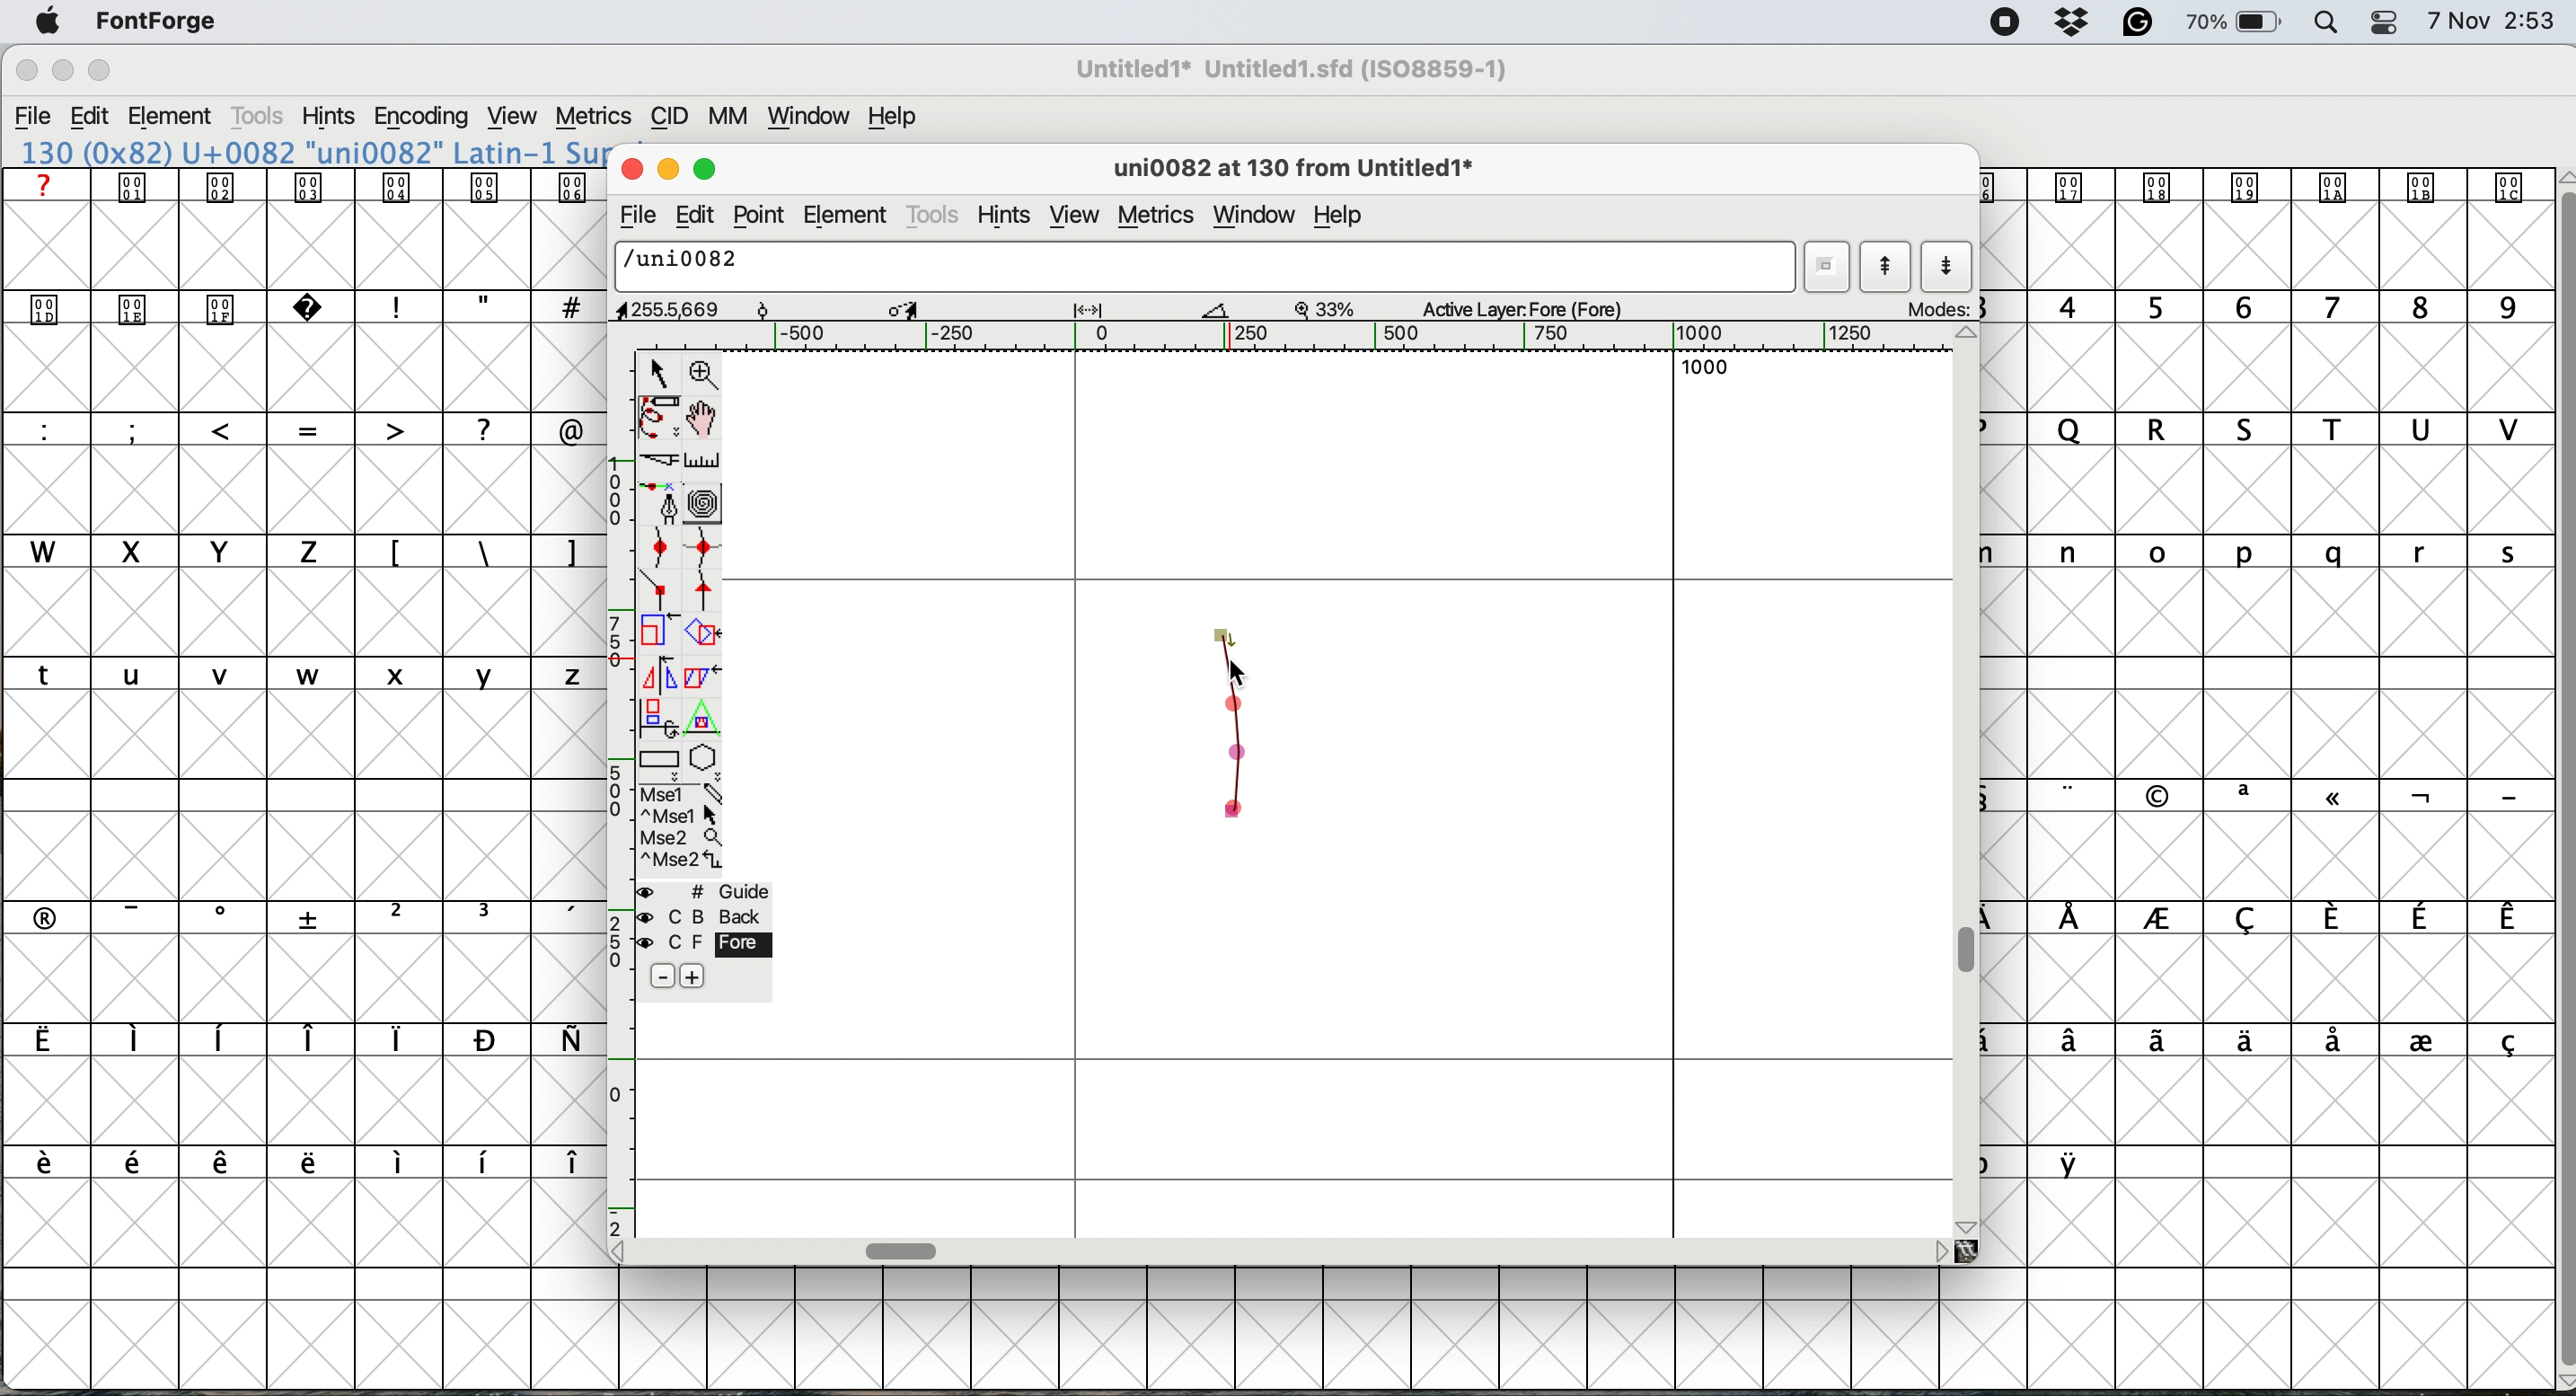  Describe the element at coordinates (706, 594) in the screenshot. I see `add a tangent point` at that location.